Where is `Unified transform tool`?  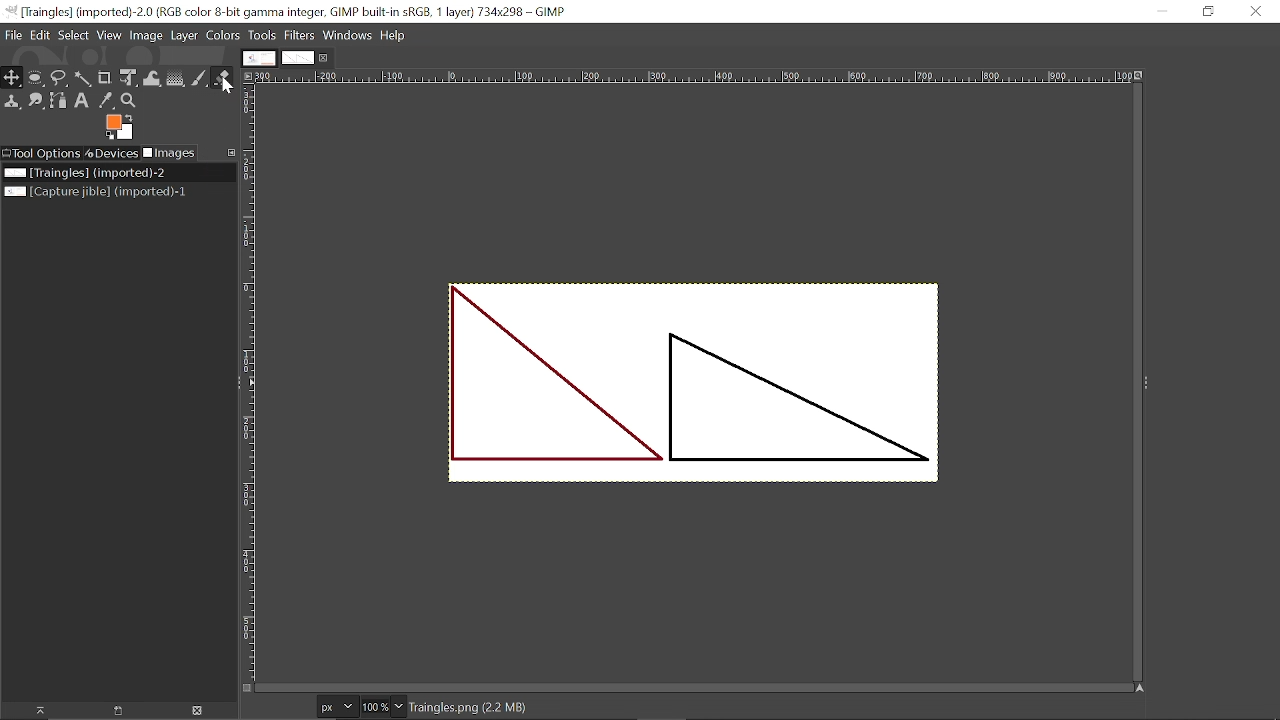 Unified transform tool is located at coordinates (129, 78).